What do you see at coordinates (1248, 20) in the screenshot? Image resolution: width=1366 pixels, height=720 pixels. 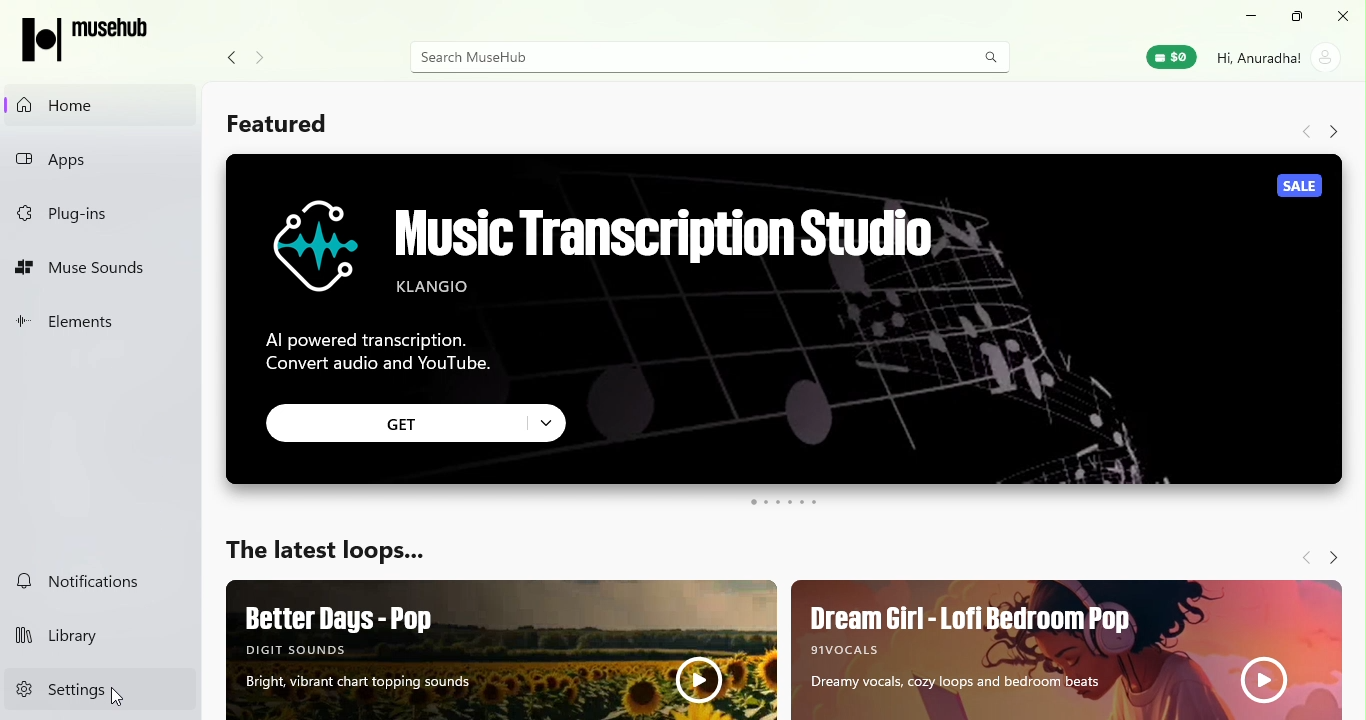 I see `Minimize` at bounding box center [1248, 20].